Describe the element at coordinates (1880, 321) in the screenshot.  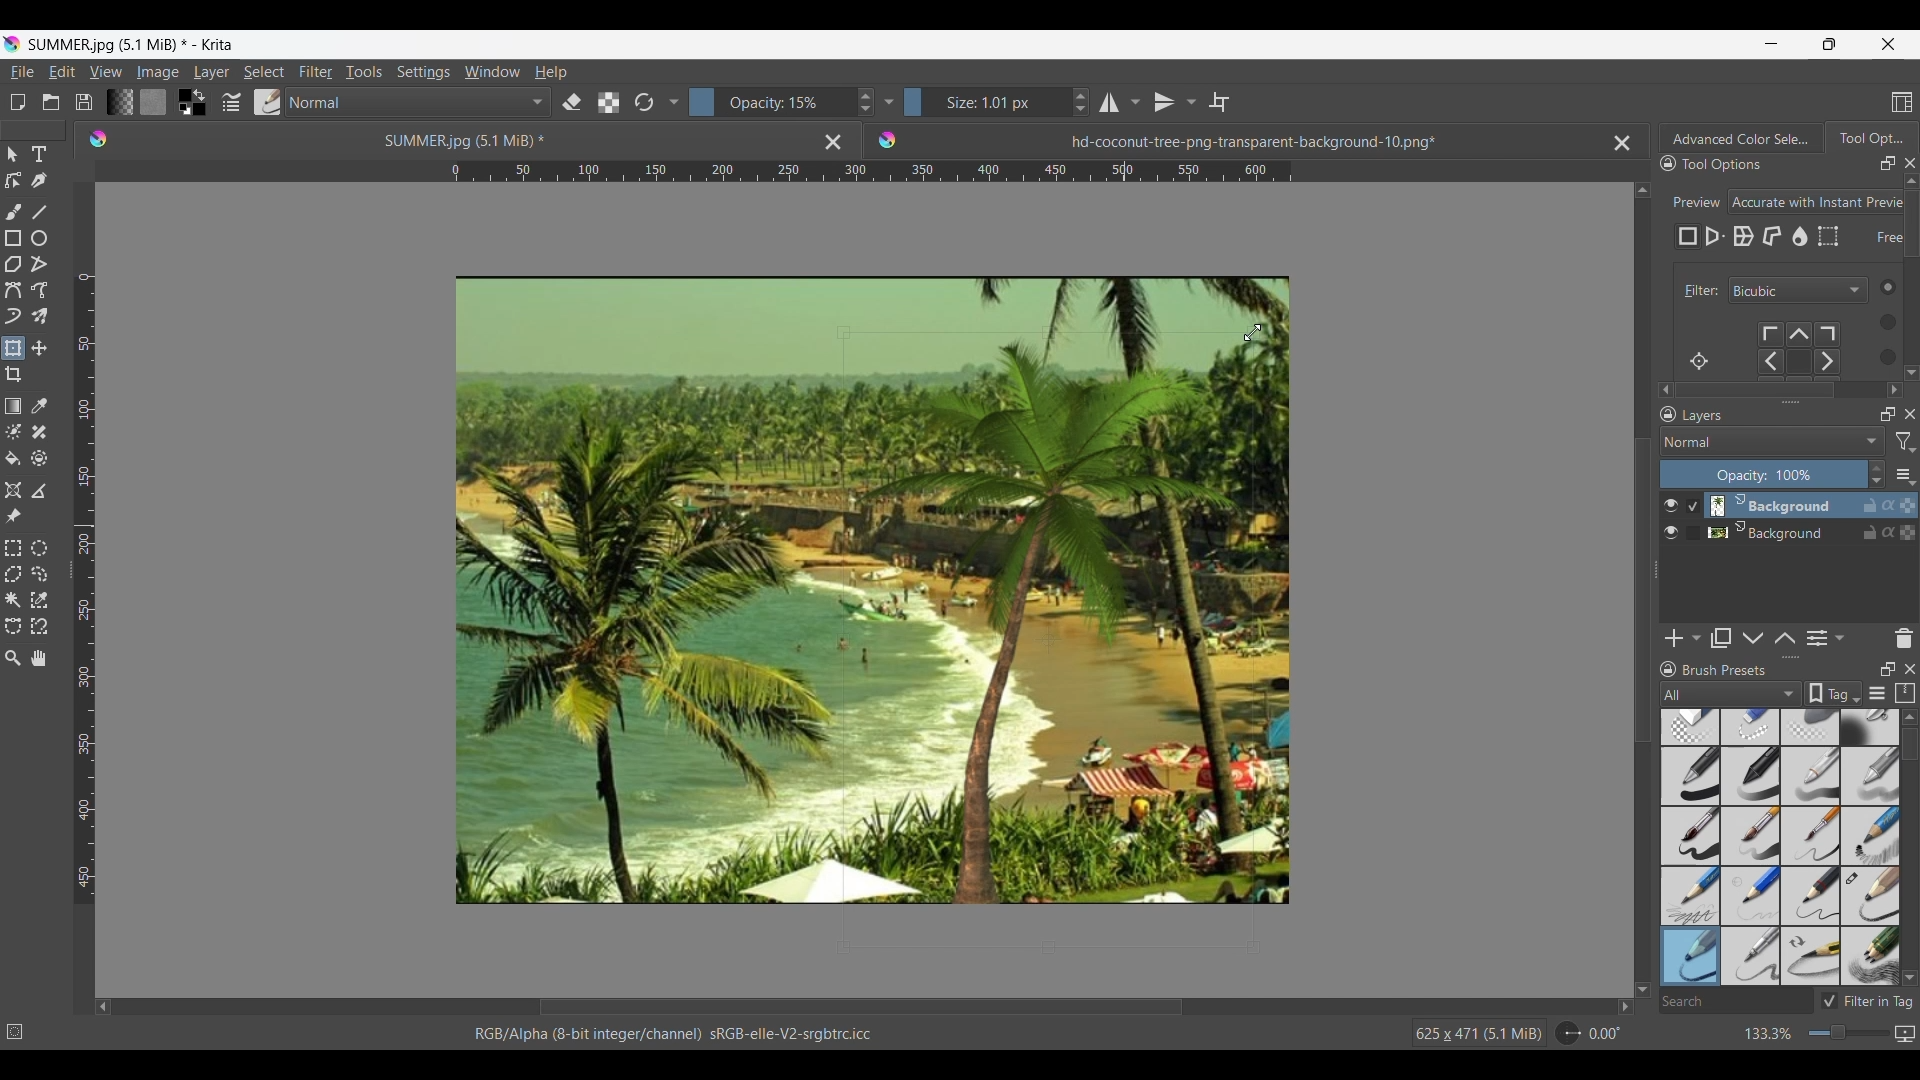
I see `Select` at that location.